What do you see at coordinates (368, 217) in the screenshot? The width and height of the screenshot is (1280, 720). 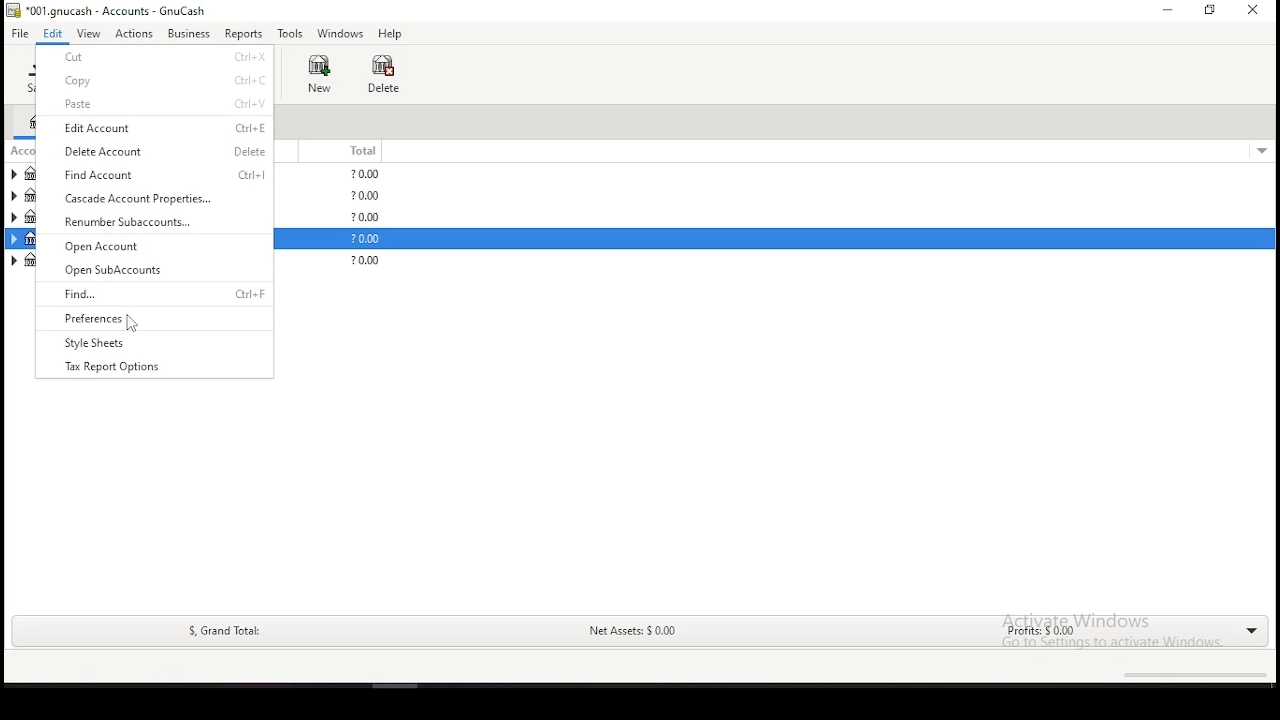 I see `? 0.00` at bounding box center [368, 217].